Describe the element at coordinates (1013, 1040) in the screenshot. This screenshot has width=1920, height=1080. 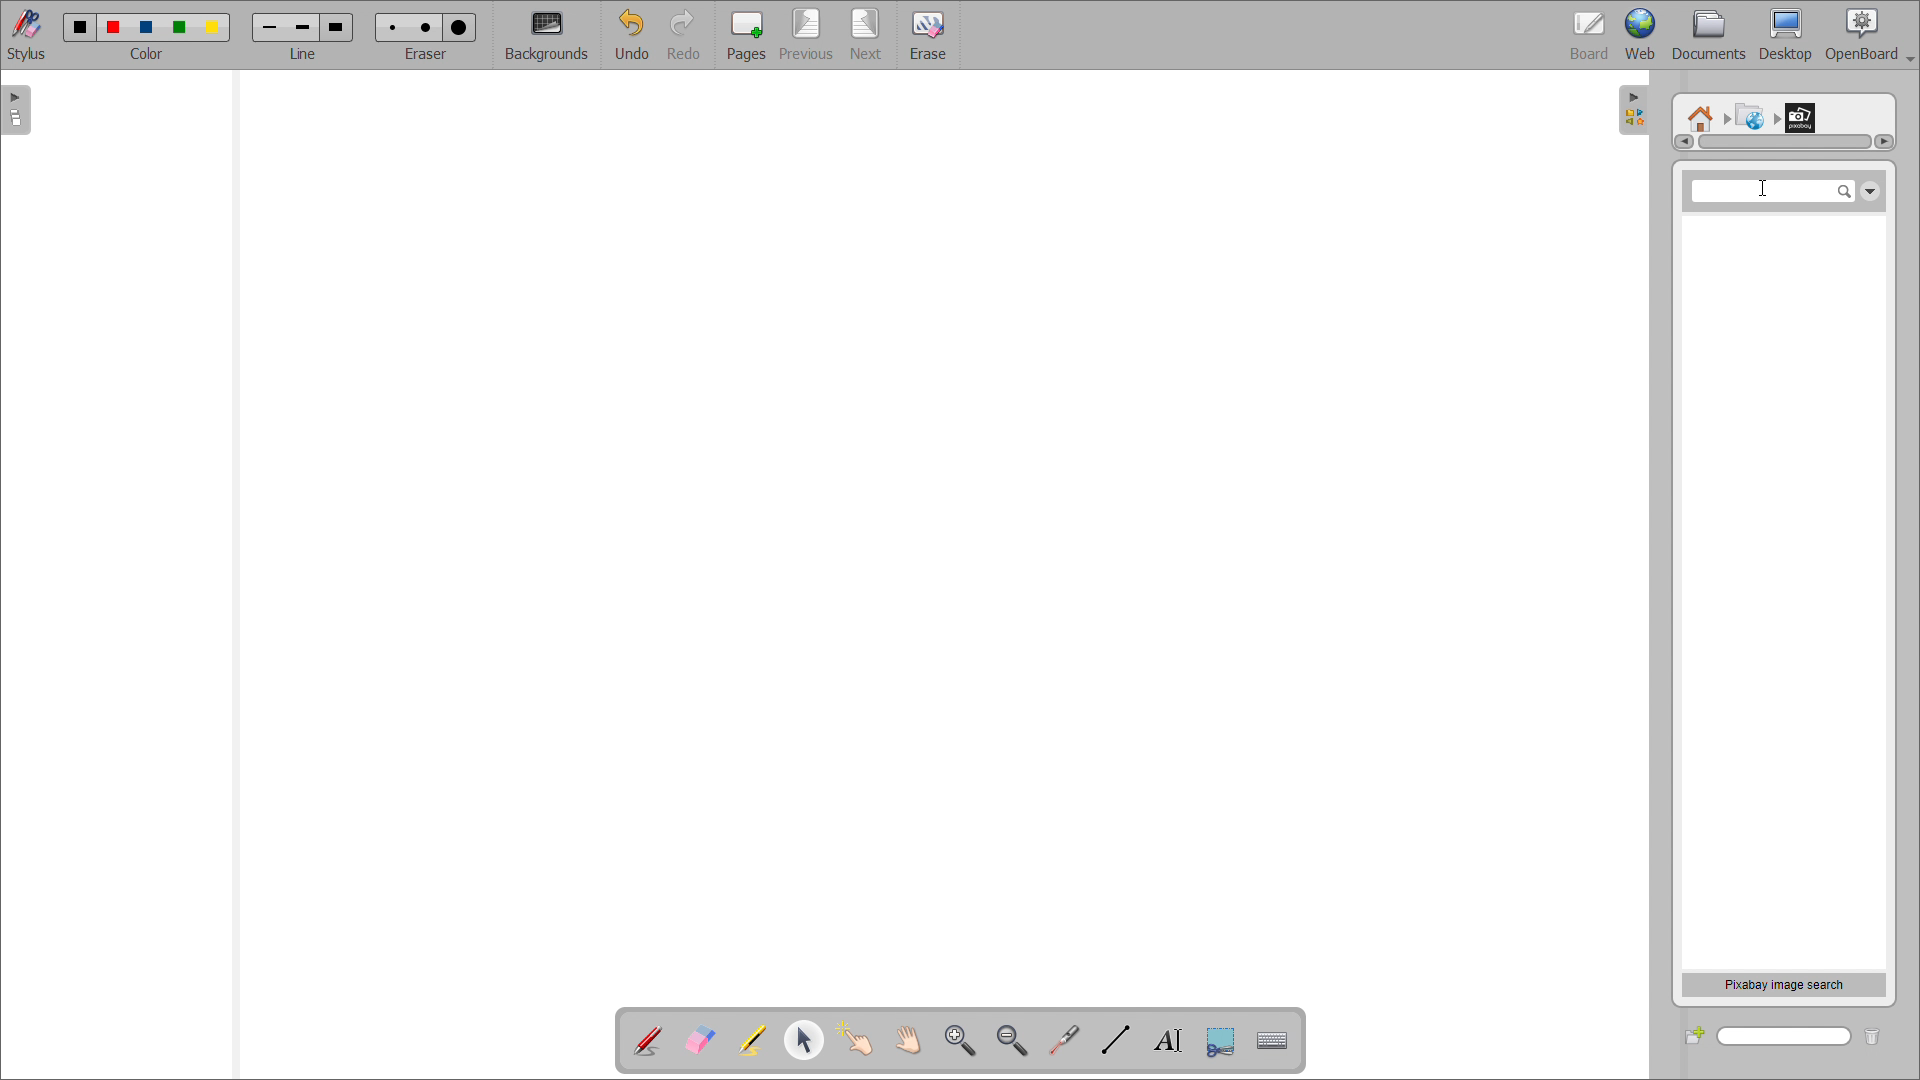
I see `zoom out` at that location.